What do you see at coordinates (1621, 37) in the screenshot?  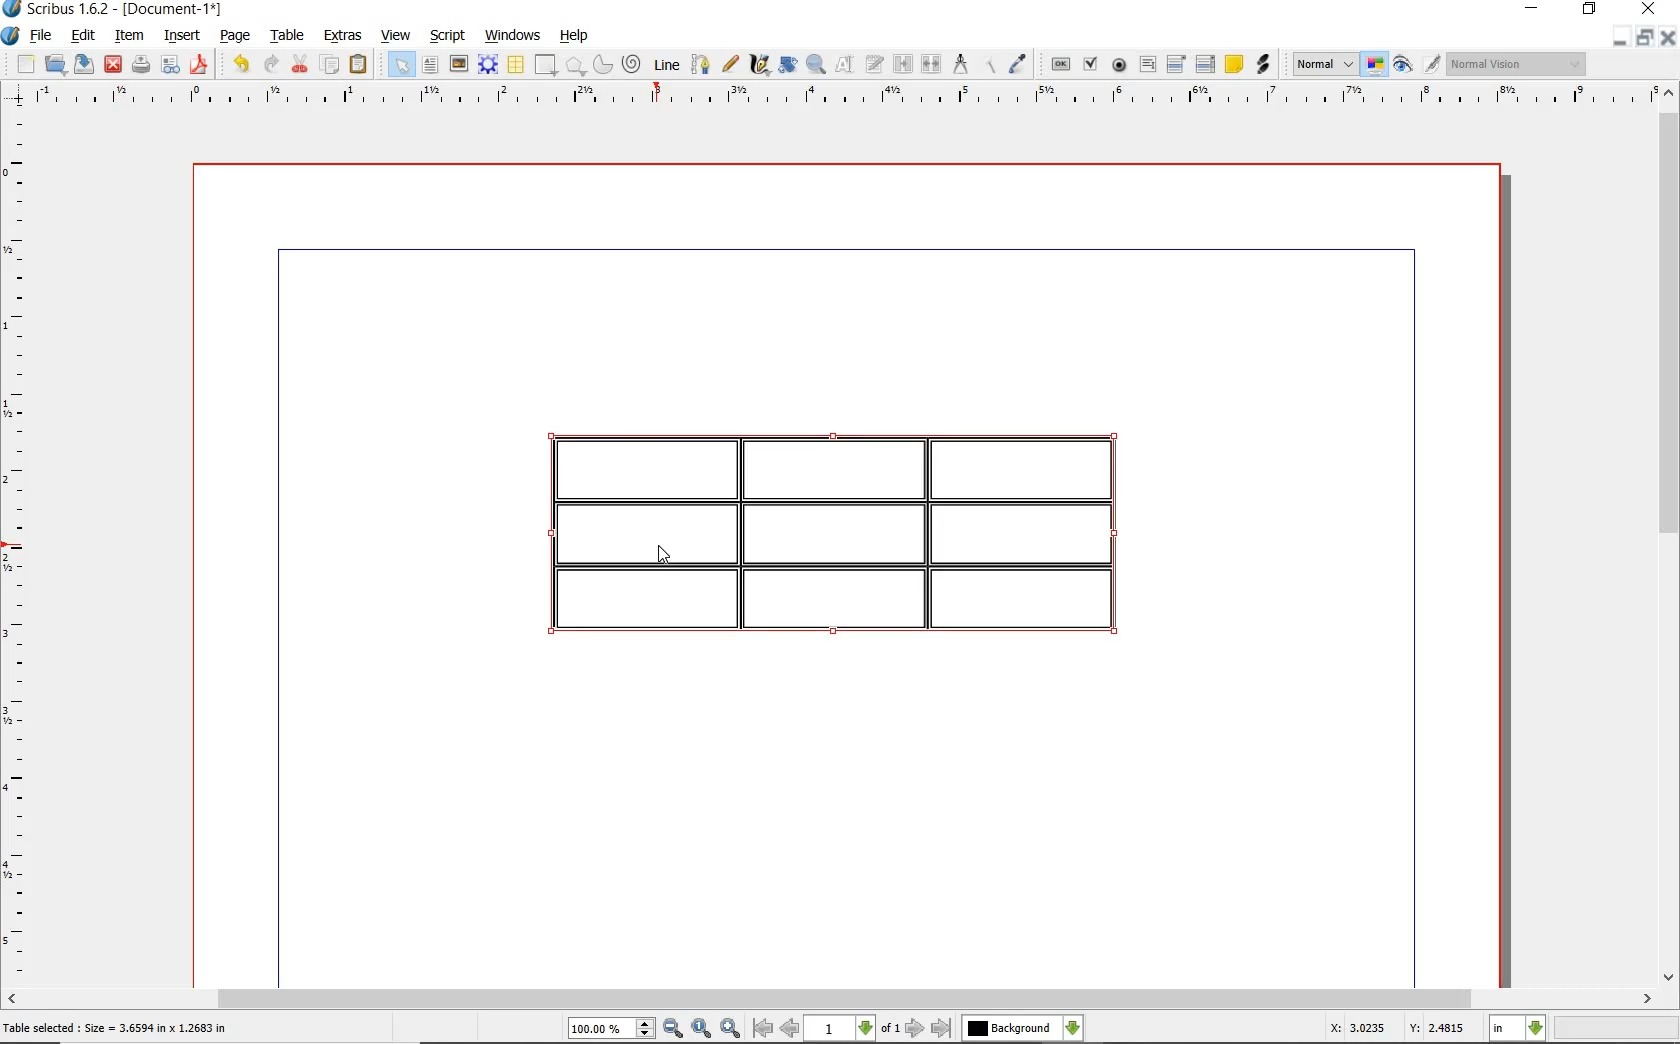 I see `MINIMIZE` at bounding box center [1621, 37].